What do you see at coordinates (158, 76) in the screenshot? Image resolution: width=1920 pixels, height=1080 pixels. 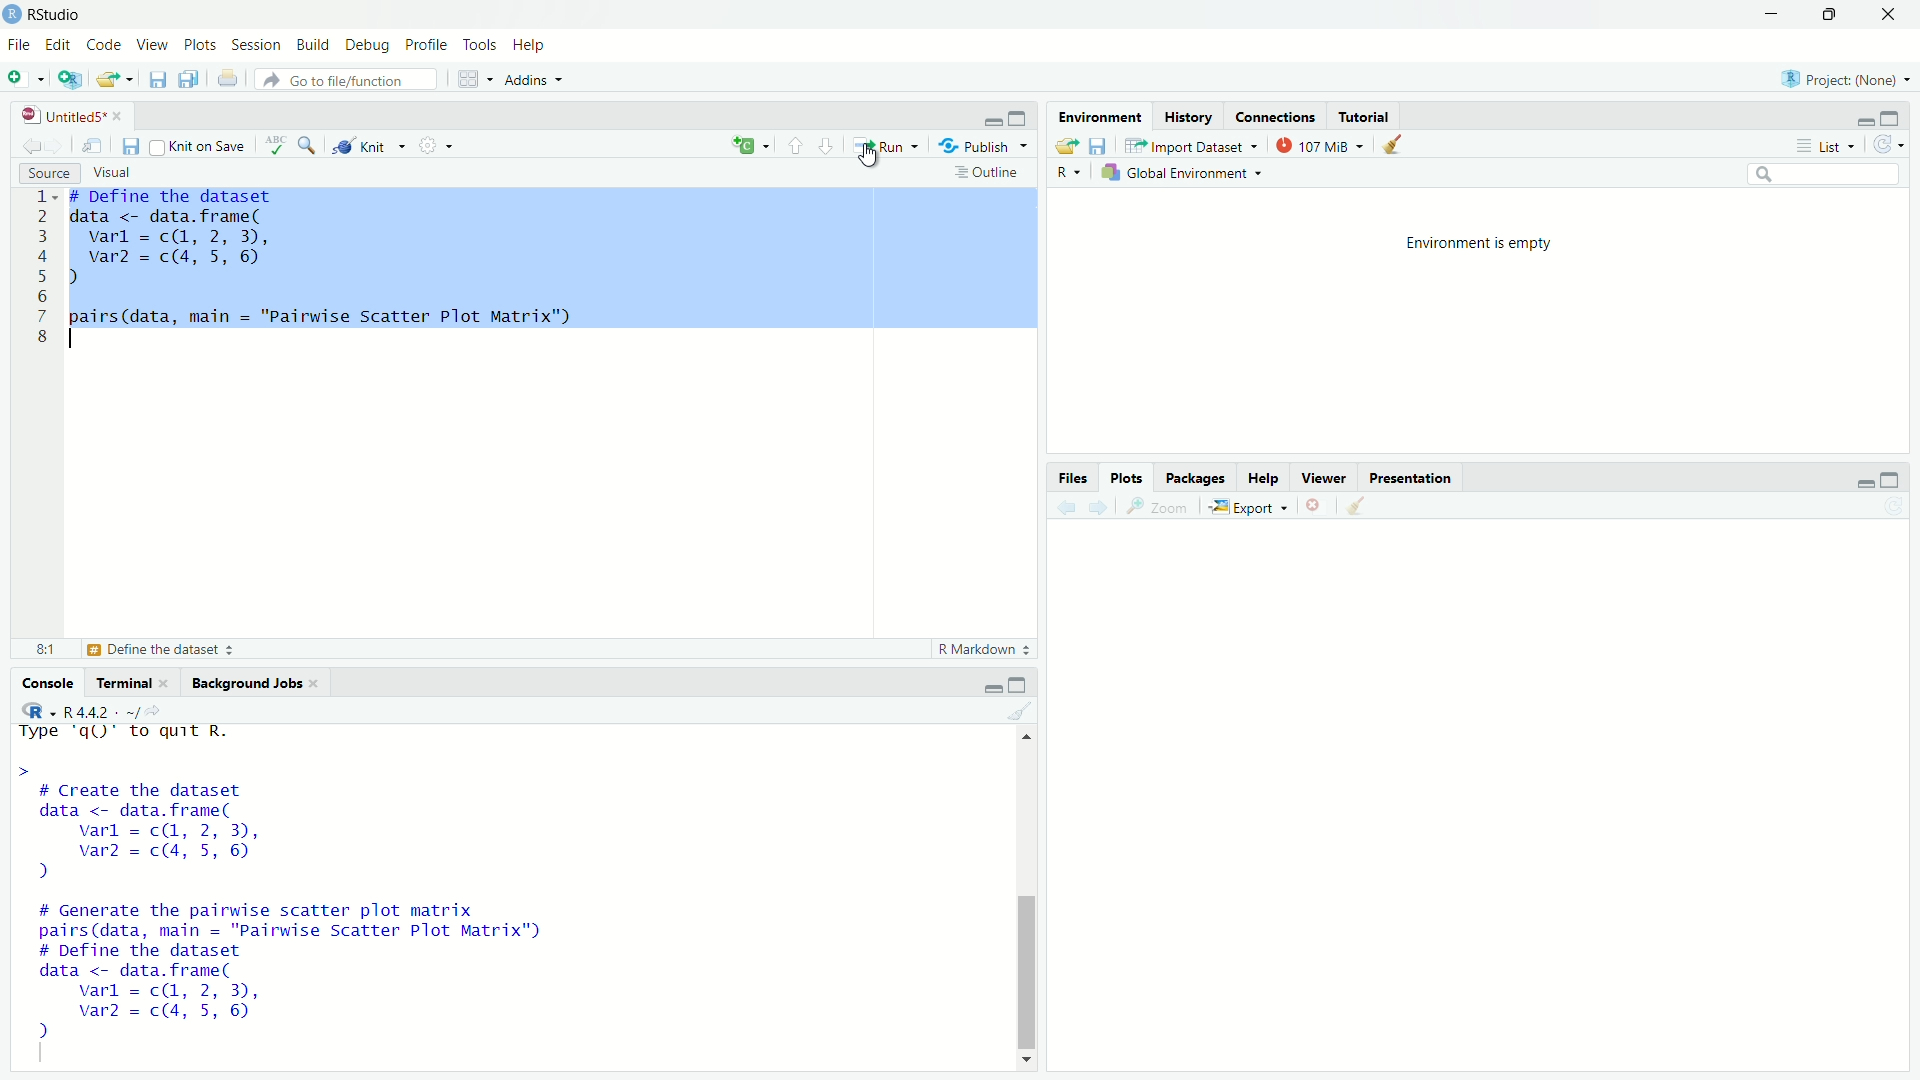 I see `Save current document (Ctrl + S)` at bounding box center [158, 76].